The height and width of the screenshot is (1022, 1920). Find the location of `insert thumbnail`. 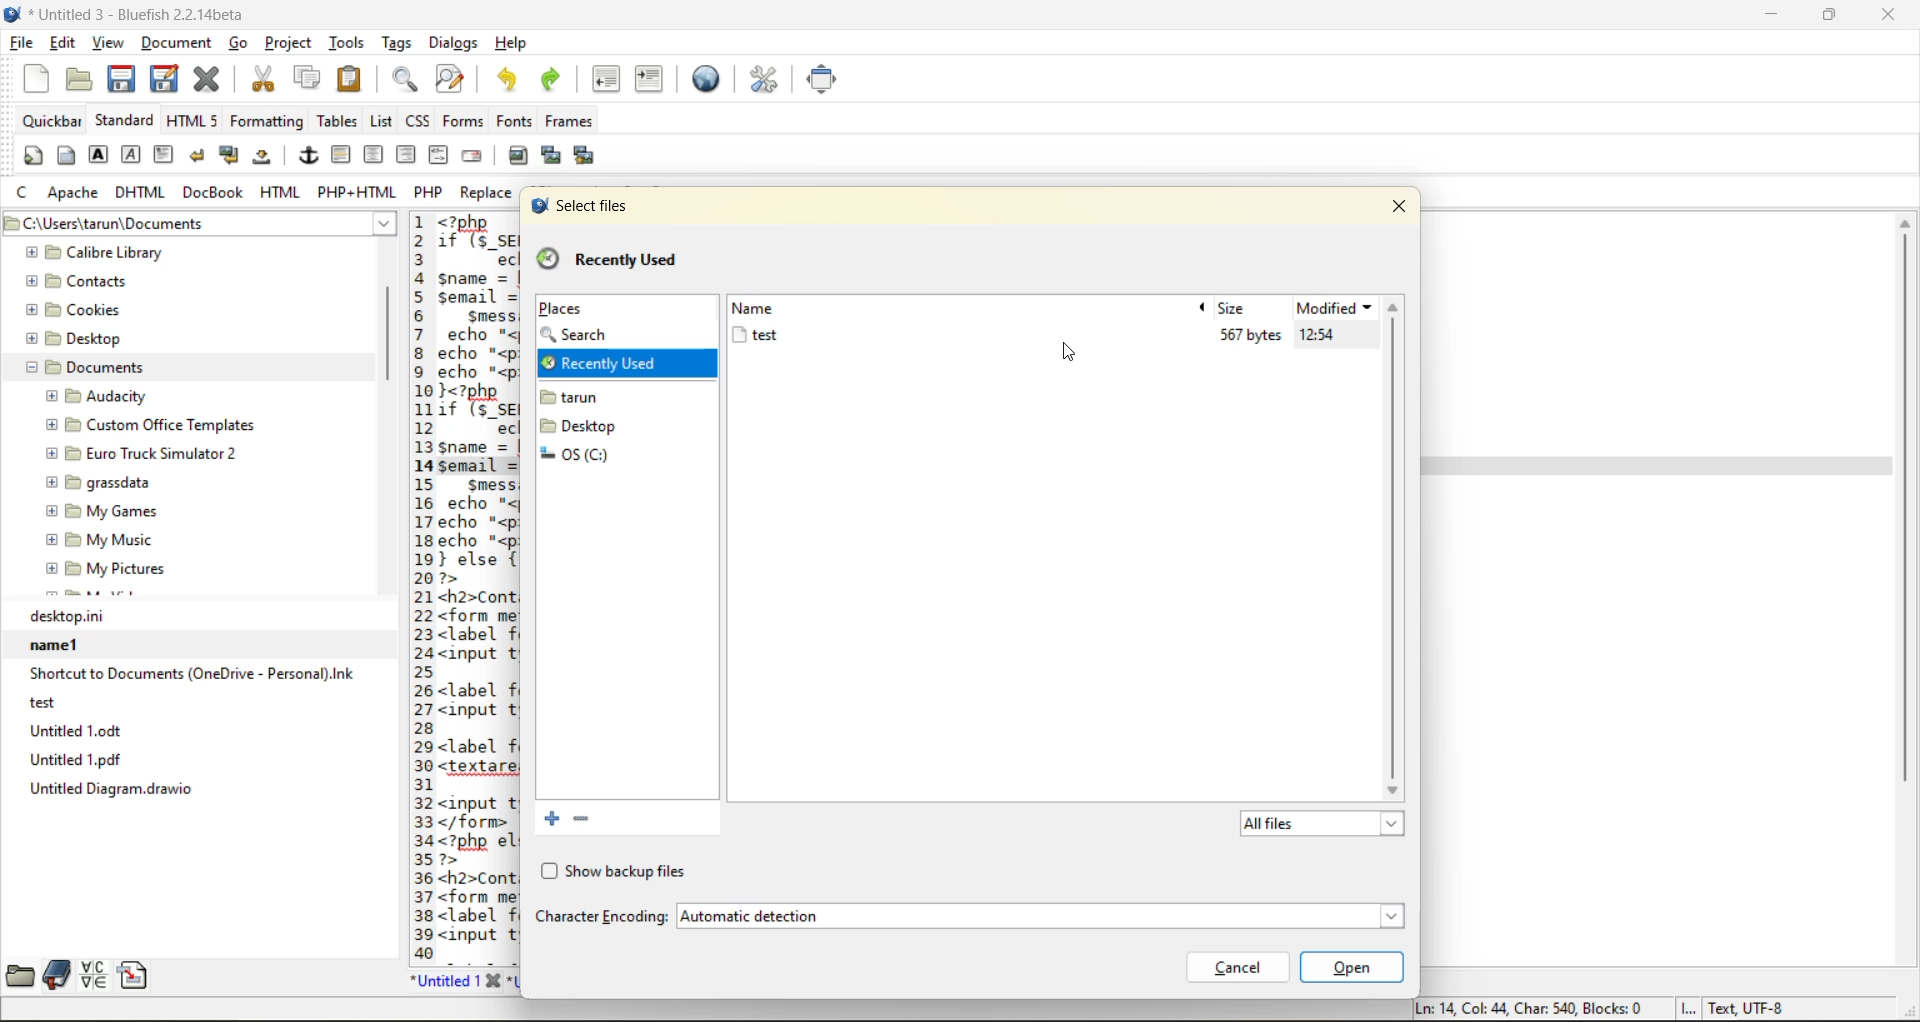

insert thumbnail is located at coordinates (552, 158).